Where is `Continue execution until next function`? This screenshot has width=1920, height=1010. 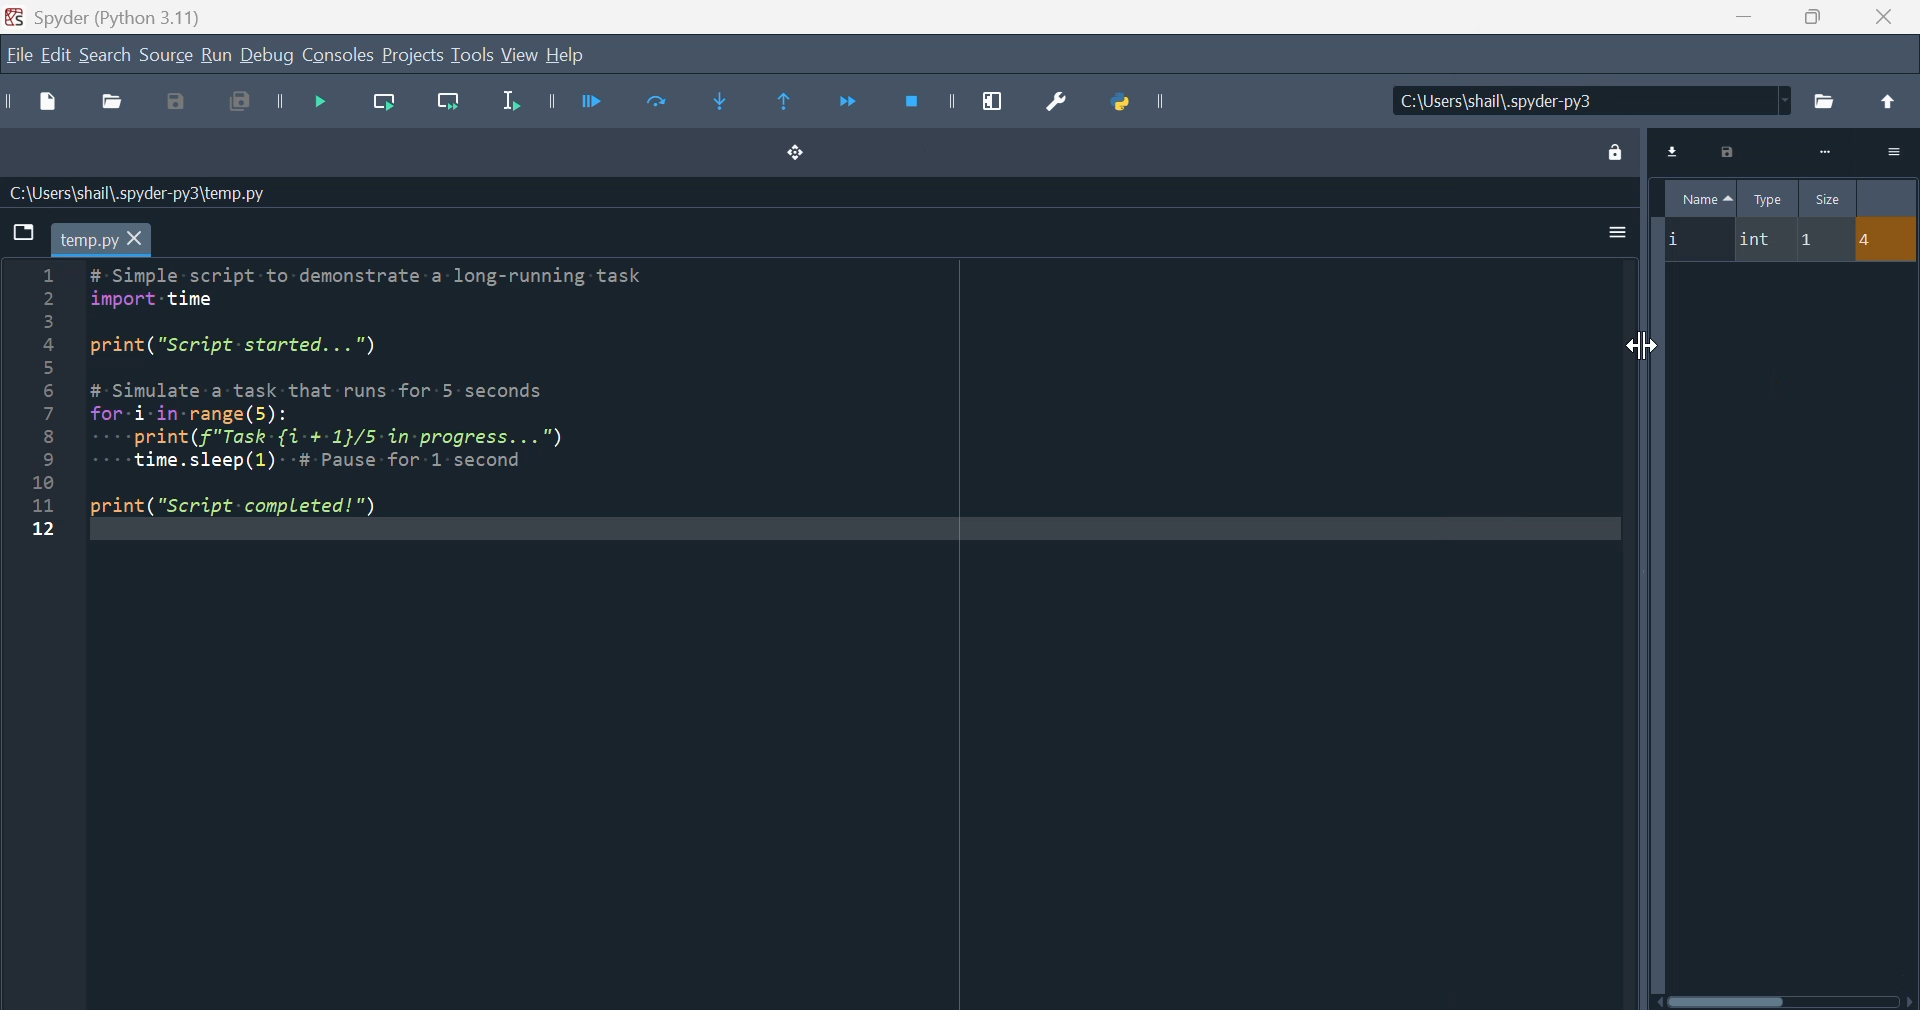
Continue execution until next function is located at coordinates (847, 106).